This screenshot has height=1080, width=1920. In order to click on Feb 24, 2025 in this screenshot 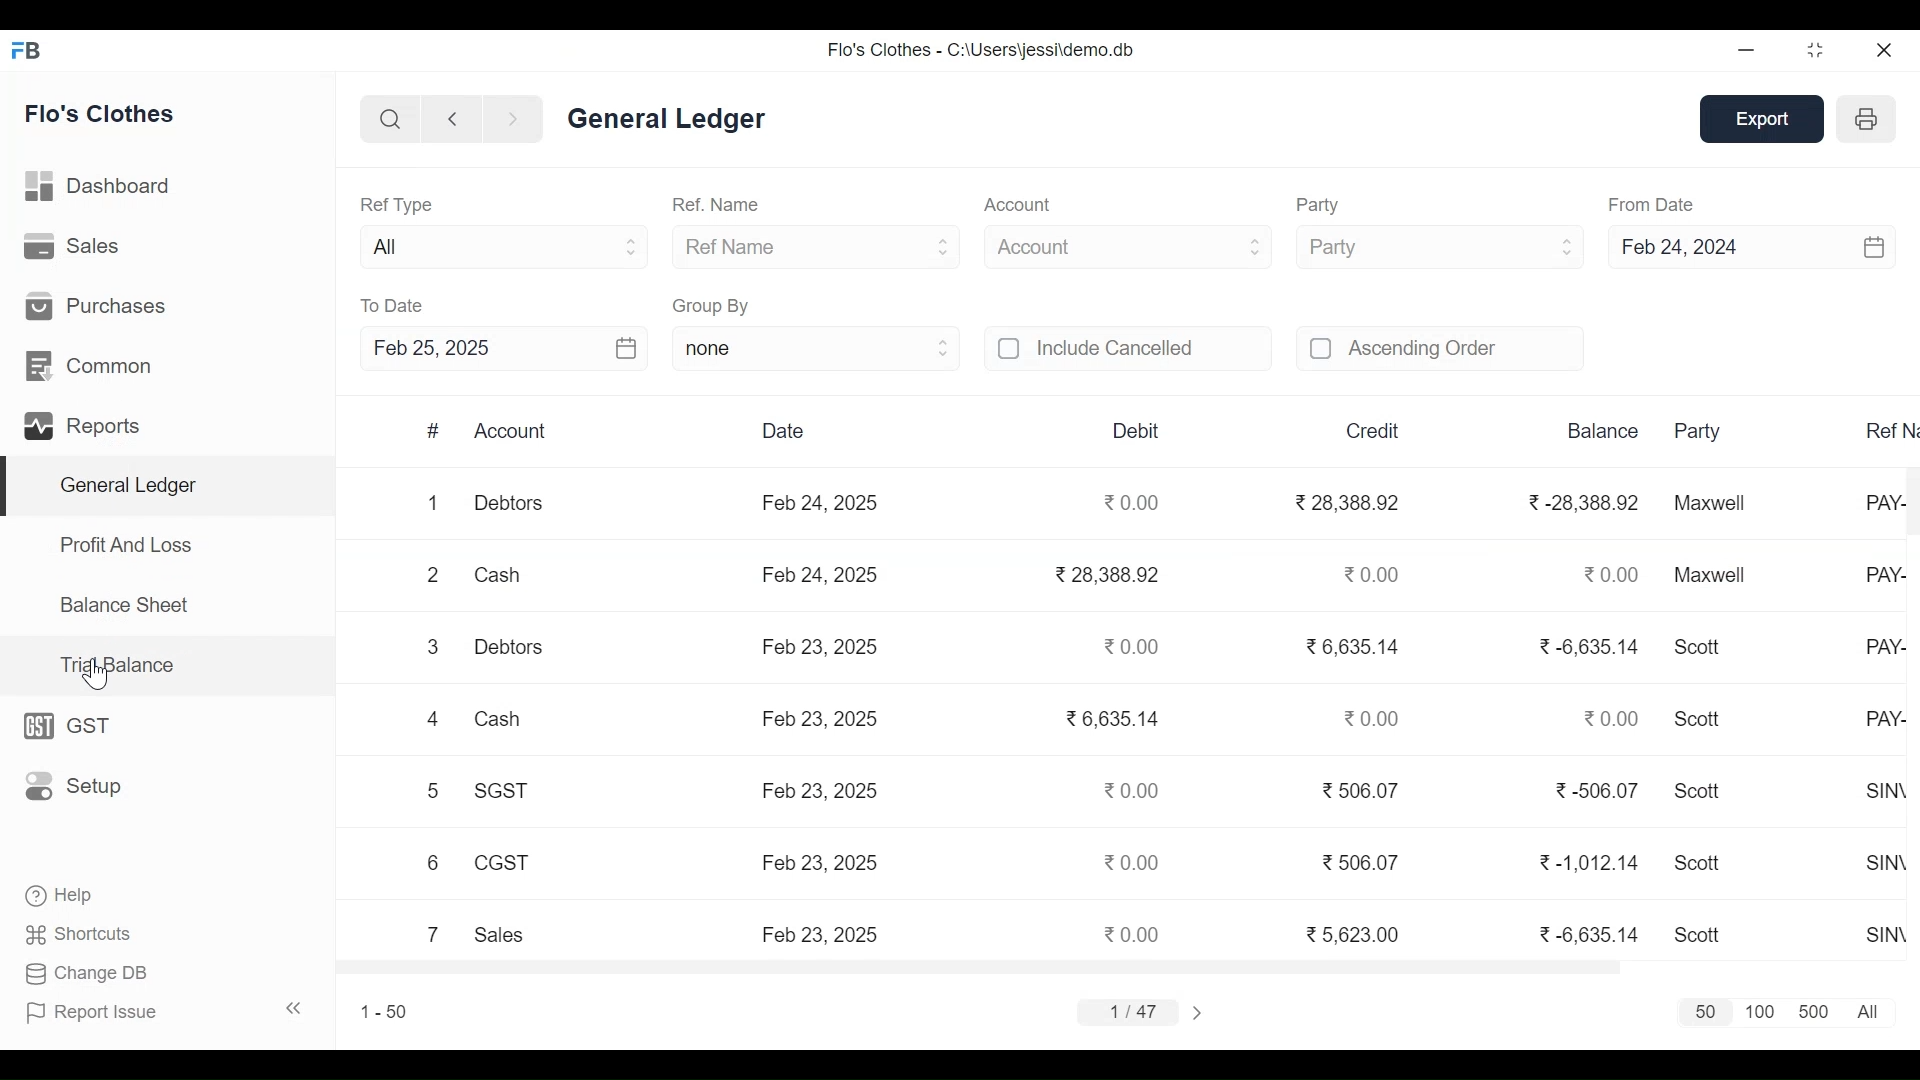, I will do `click(819, 502)`.